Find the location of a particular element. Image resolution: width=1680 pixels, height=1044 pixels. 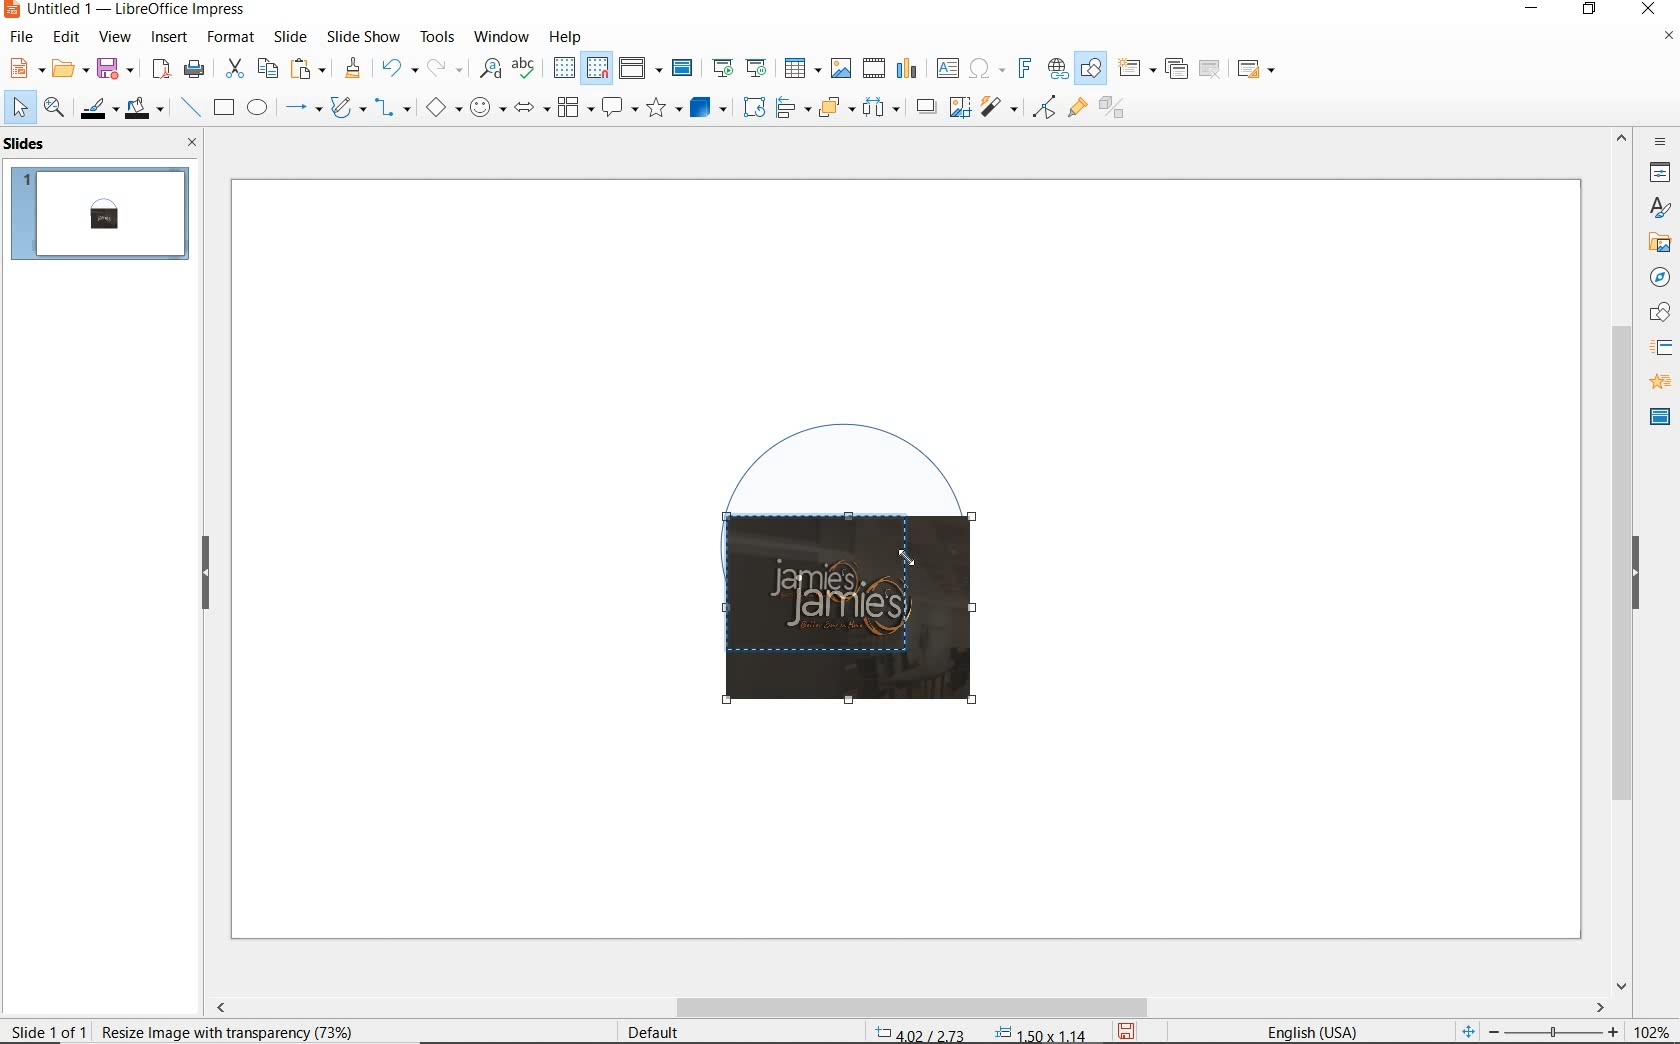

shapes is located at coordinates (1657, 313).